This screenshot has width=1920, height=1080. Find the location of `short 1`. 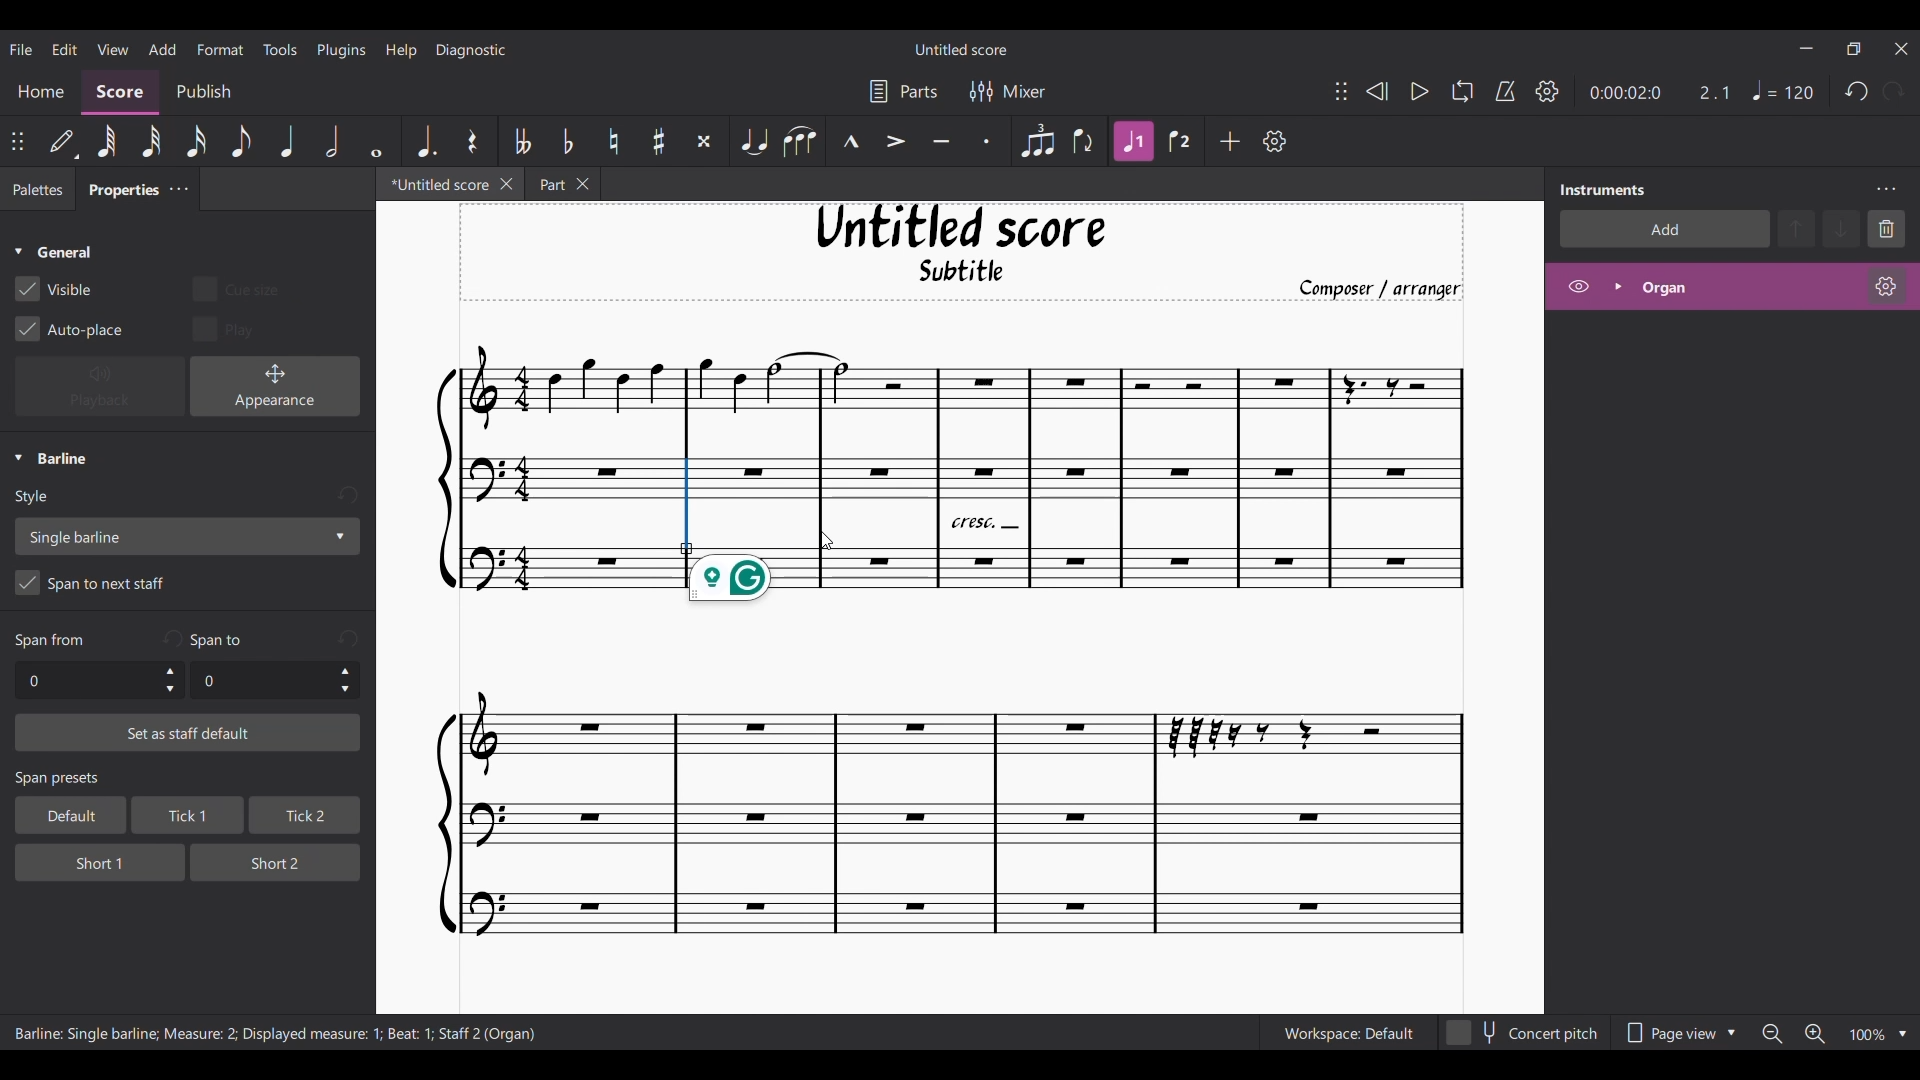

short 1 is located at coordinates (84, 860).